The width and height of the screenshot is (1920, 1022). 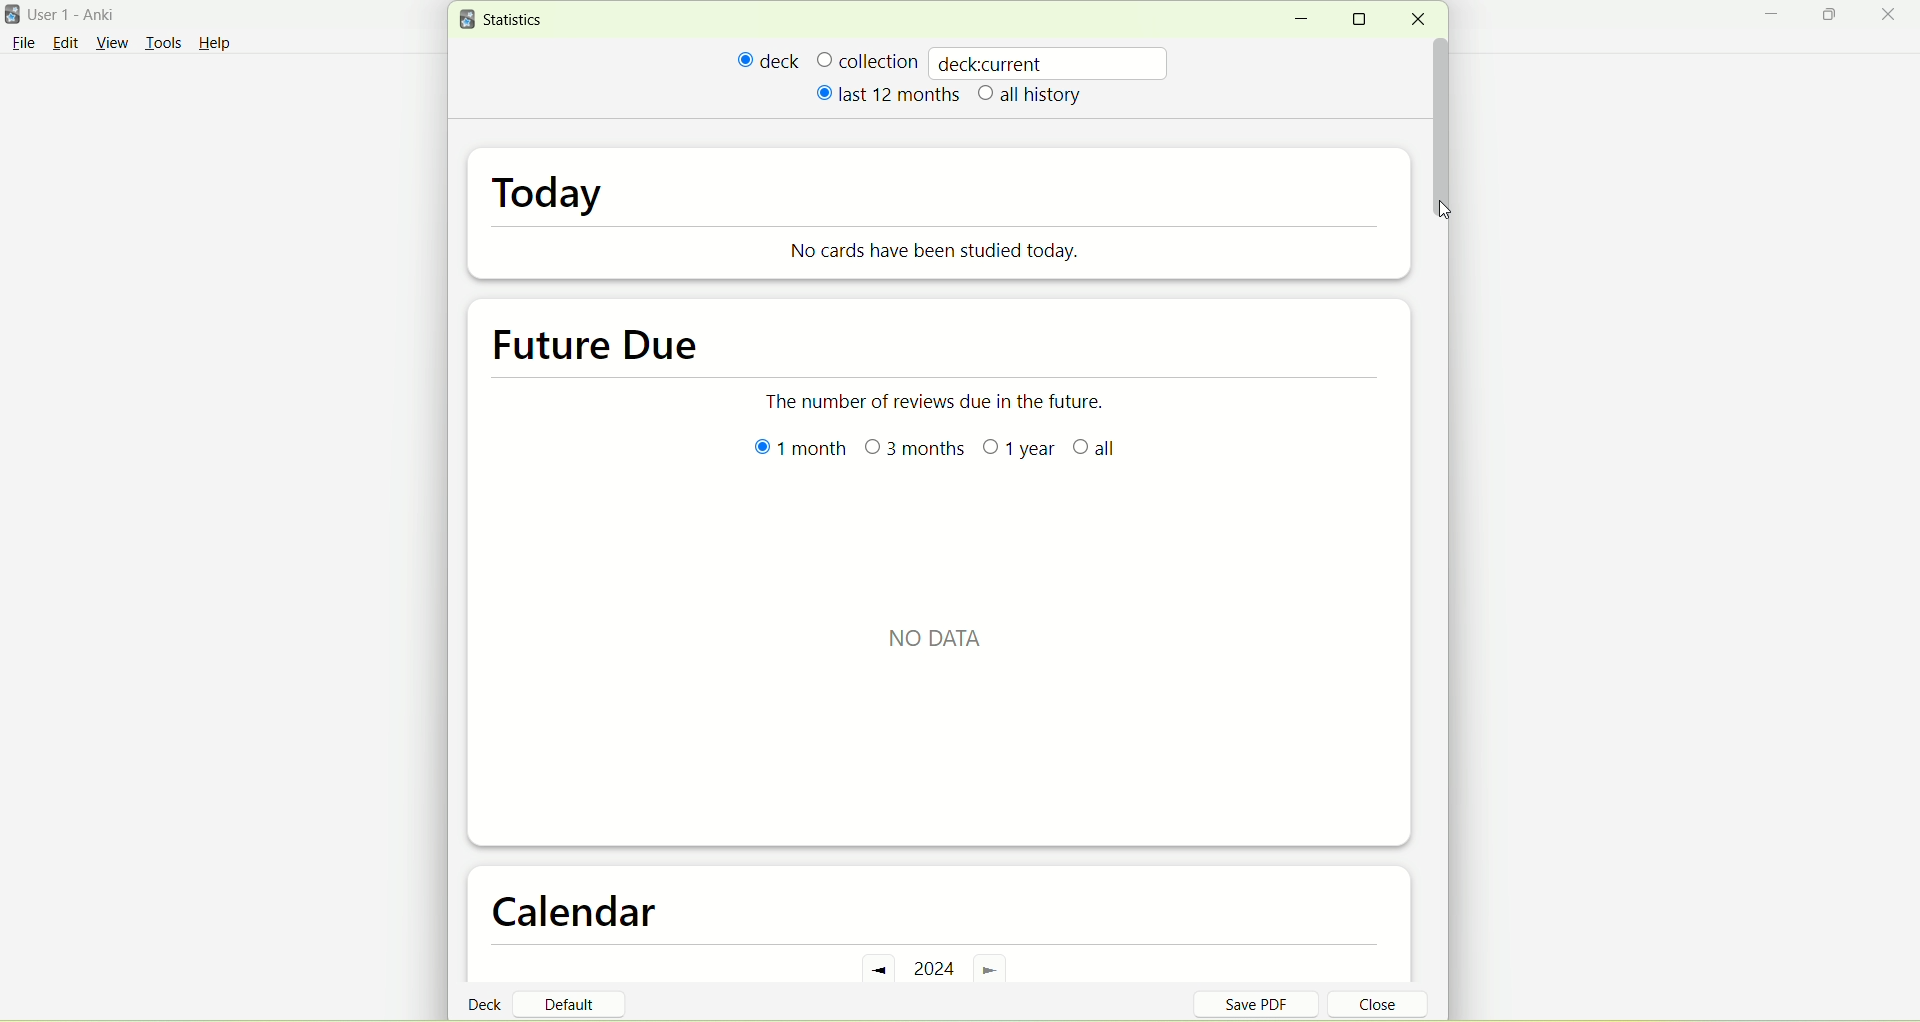 What do you see at coordinates (947, 394) in the screenshot?
I see `The number of reviews due in the future.` at bounding box center [947, 394].